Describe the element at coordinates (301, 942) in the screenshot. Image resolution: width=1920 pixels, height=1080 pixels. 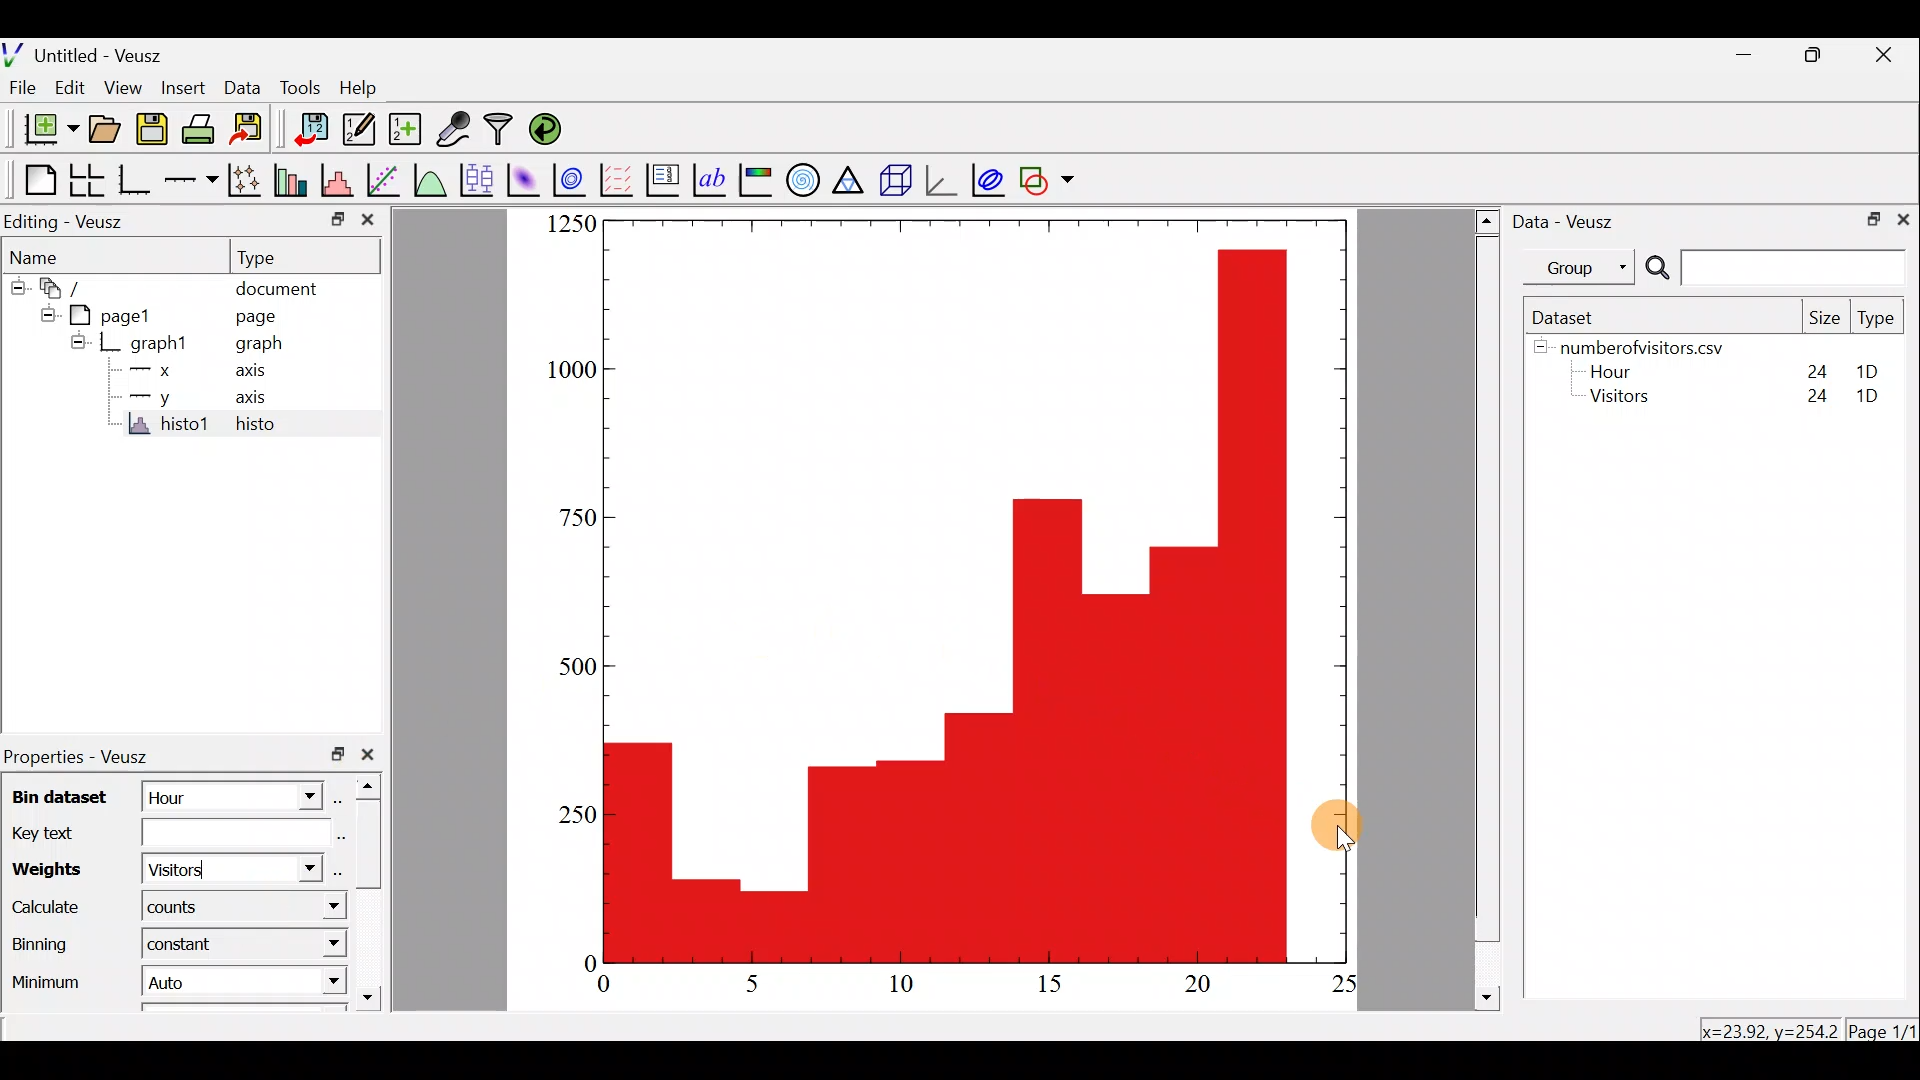
I see `Binning dropdown` at that location.